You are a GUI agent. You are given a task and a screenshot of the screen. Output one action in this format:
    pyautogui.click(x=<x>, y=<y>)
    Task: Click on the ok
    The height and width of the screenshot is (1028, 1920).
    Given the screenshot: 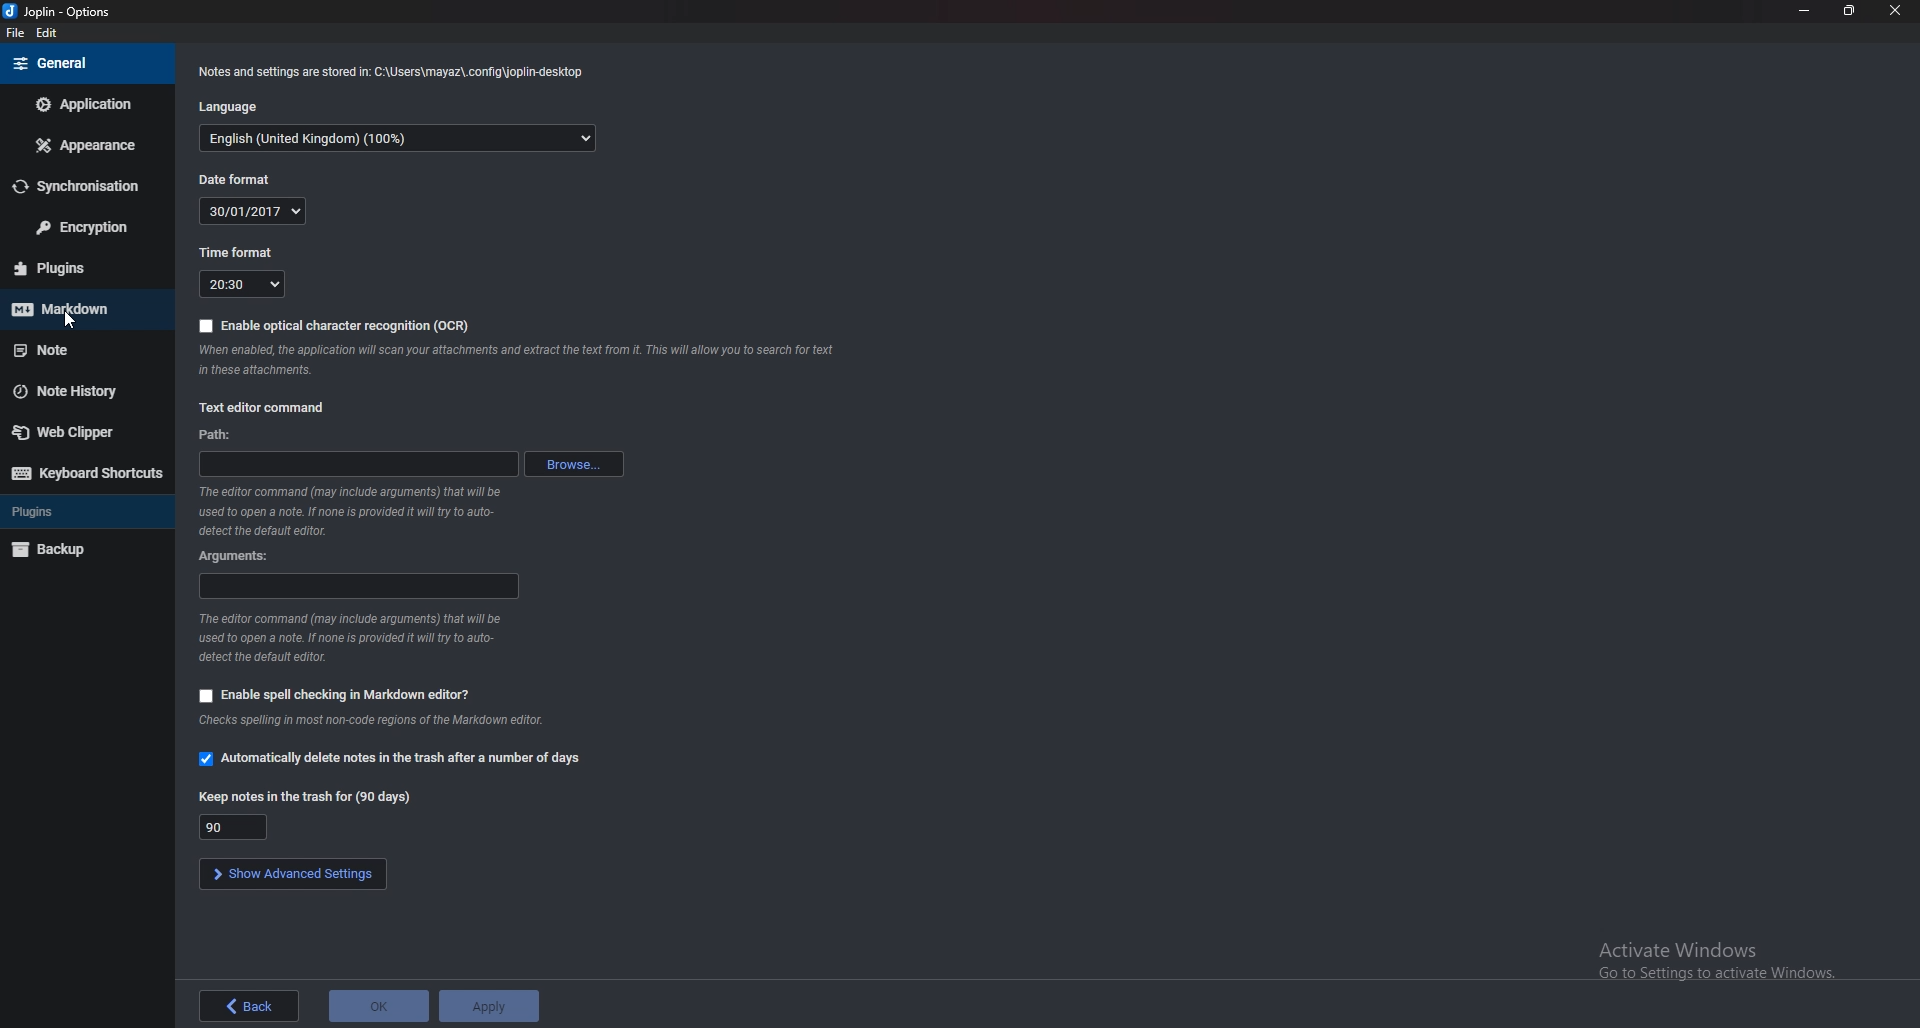 What is the action you would take?
    pyautogui.click(x=378, y=1006)
    